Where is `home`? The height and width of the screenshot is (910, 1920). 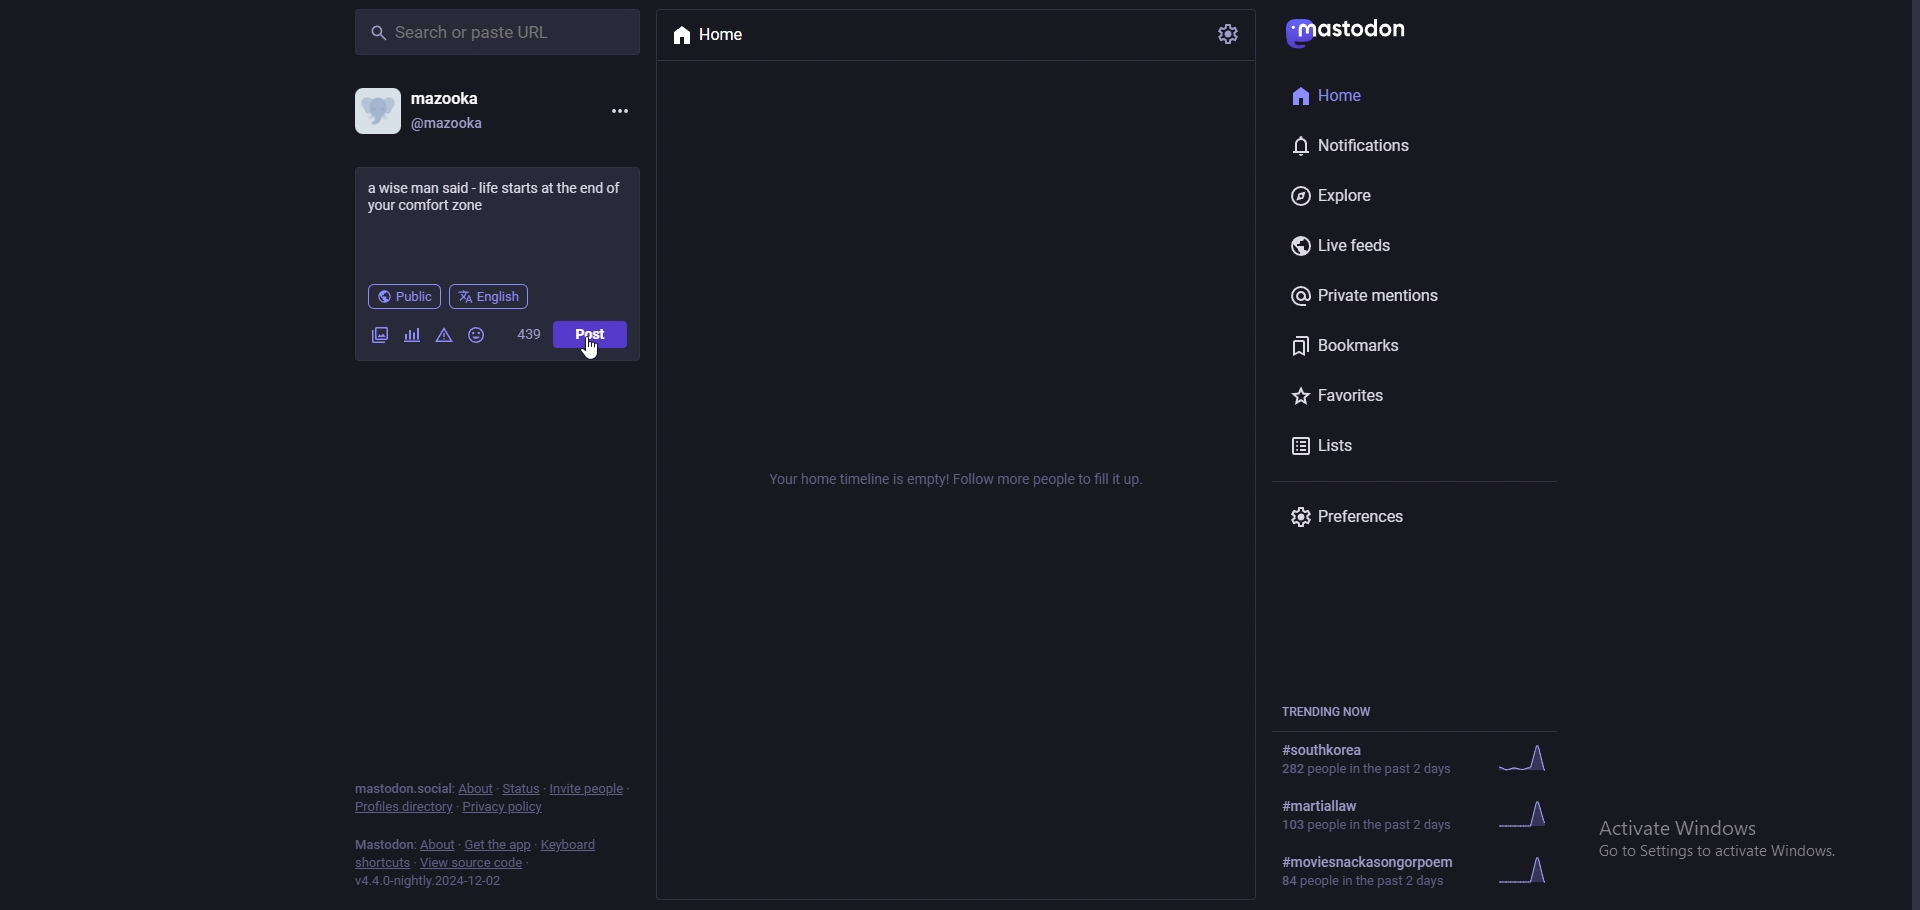
home is located at coordinates (765, 35).